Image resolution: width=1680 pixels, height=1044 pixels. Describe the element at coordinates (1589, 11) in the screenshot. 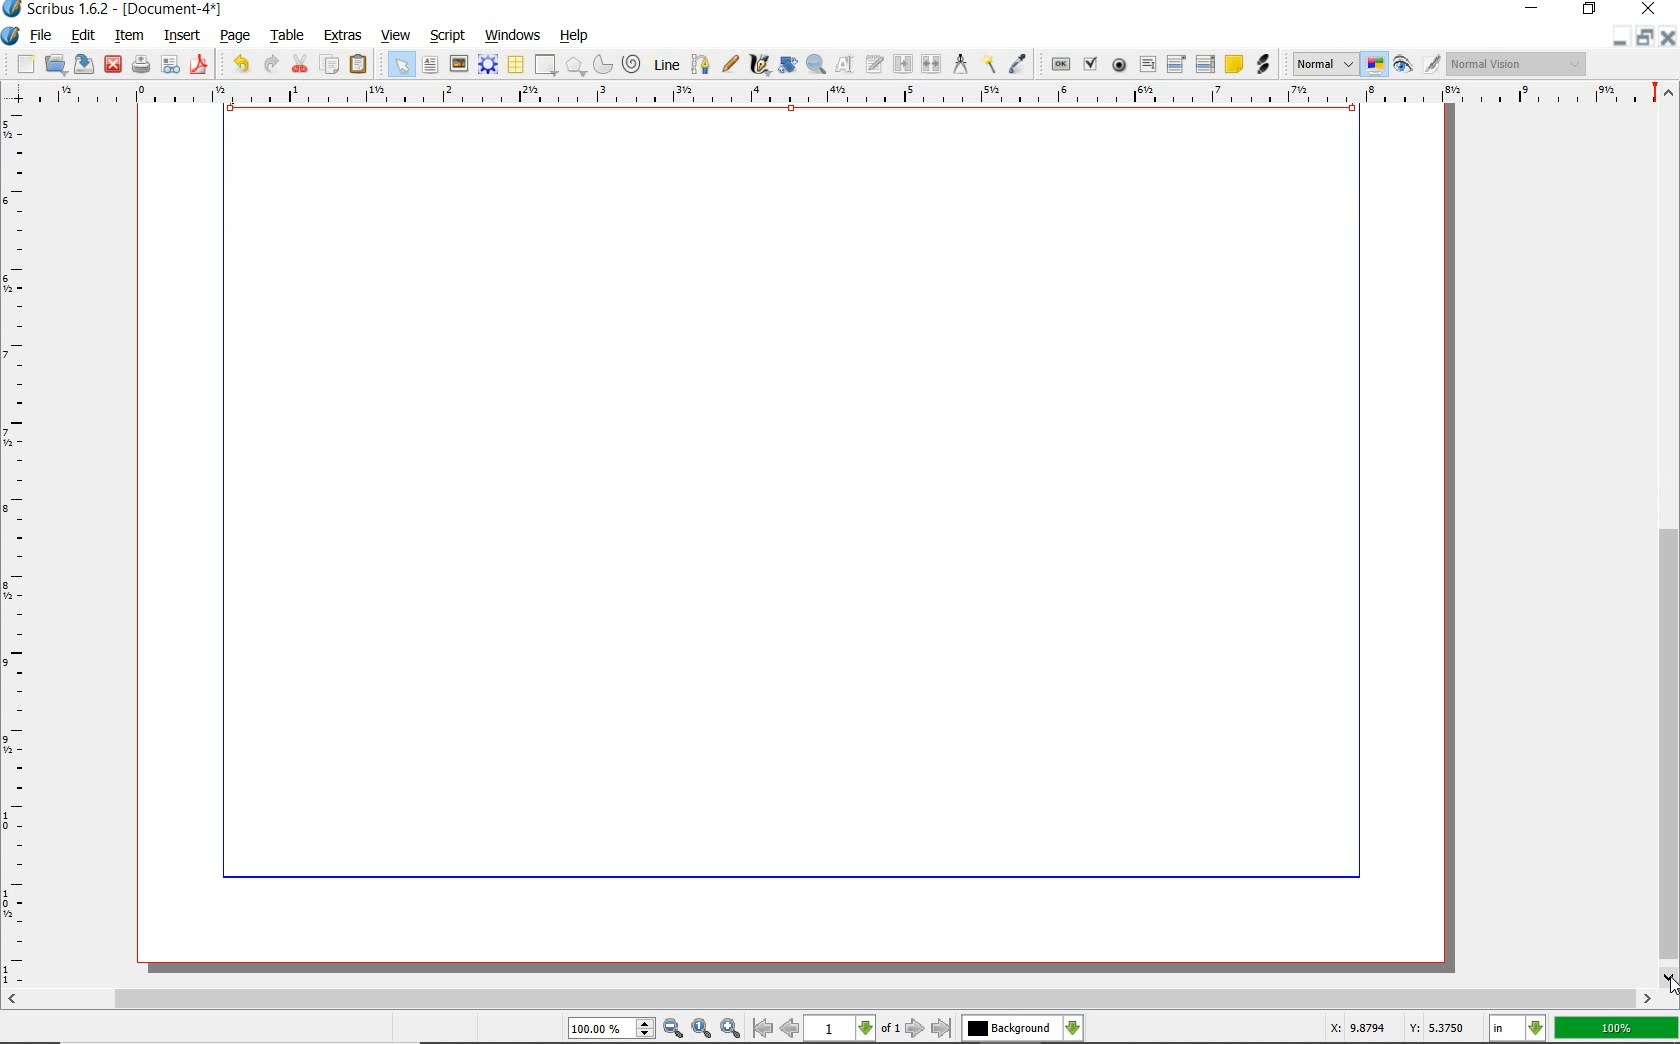

I see `restore` at that location.